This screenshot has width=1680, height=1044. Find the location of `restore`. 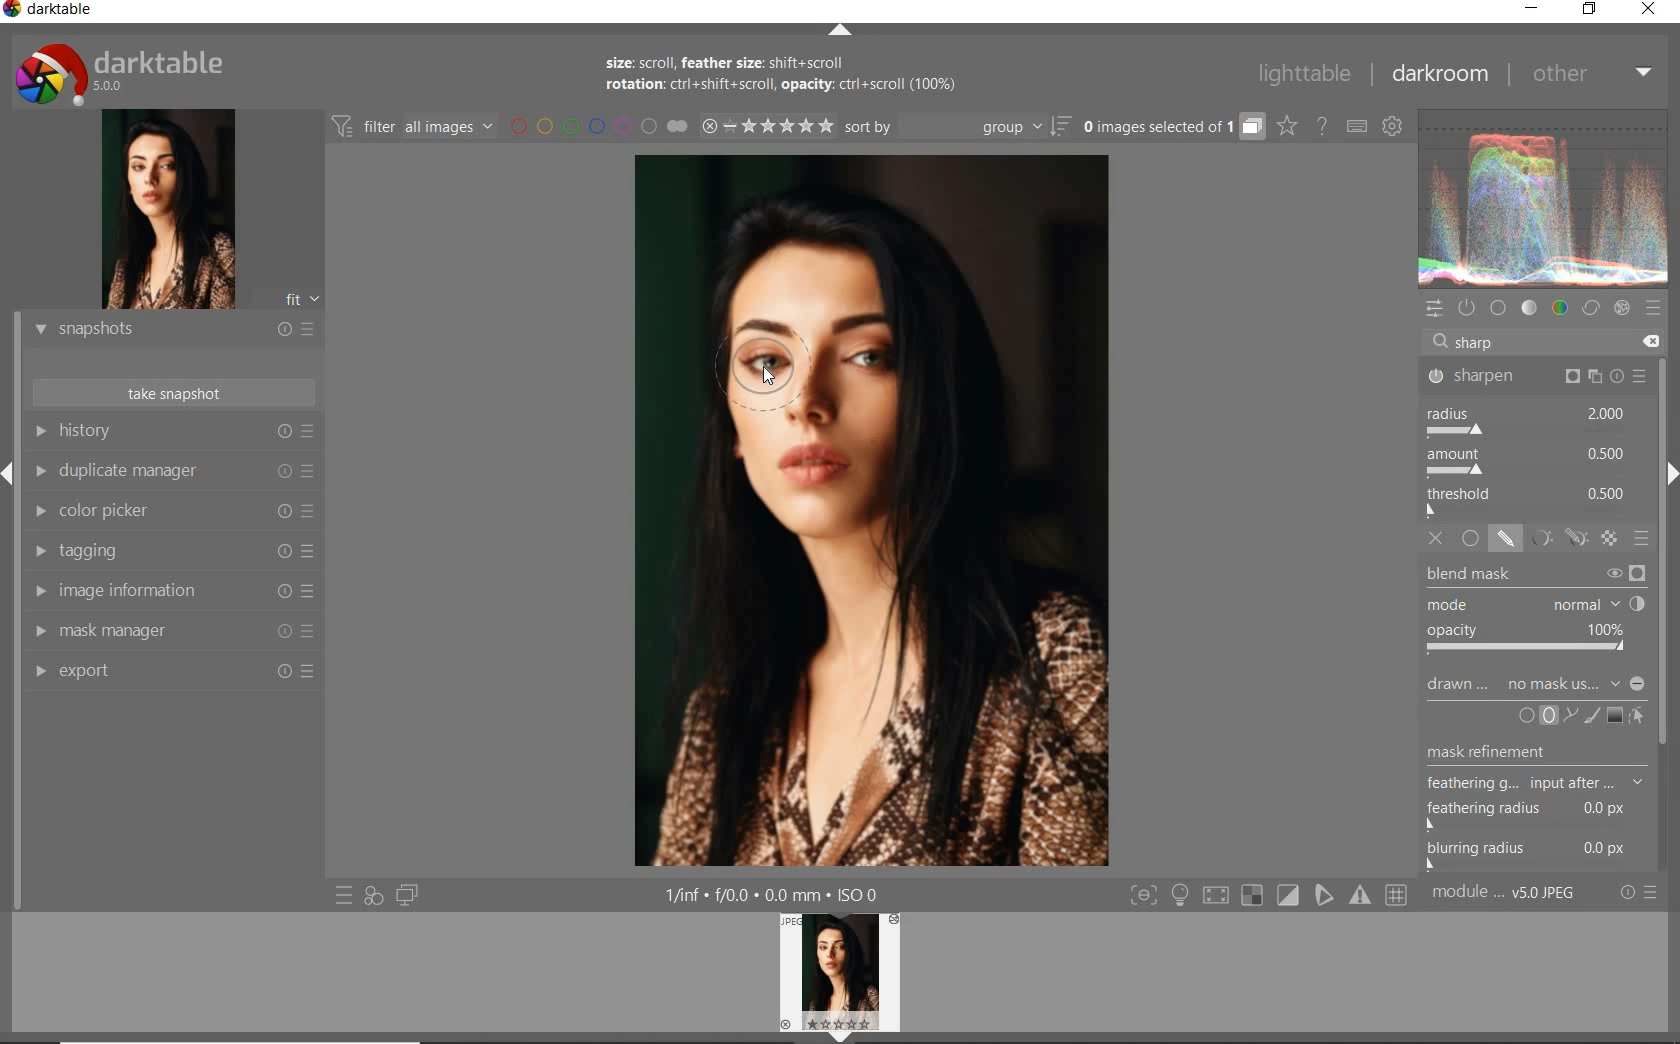

restore is located at coordinates (1591, 12).